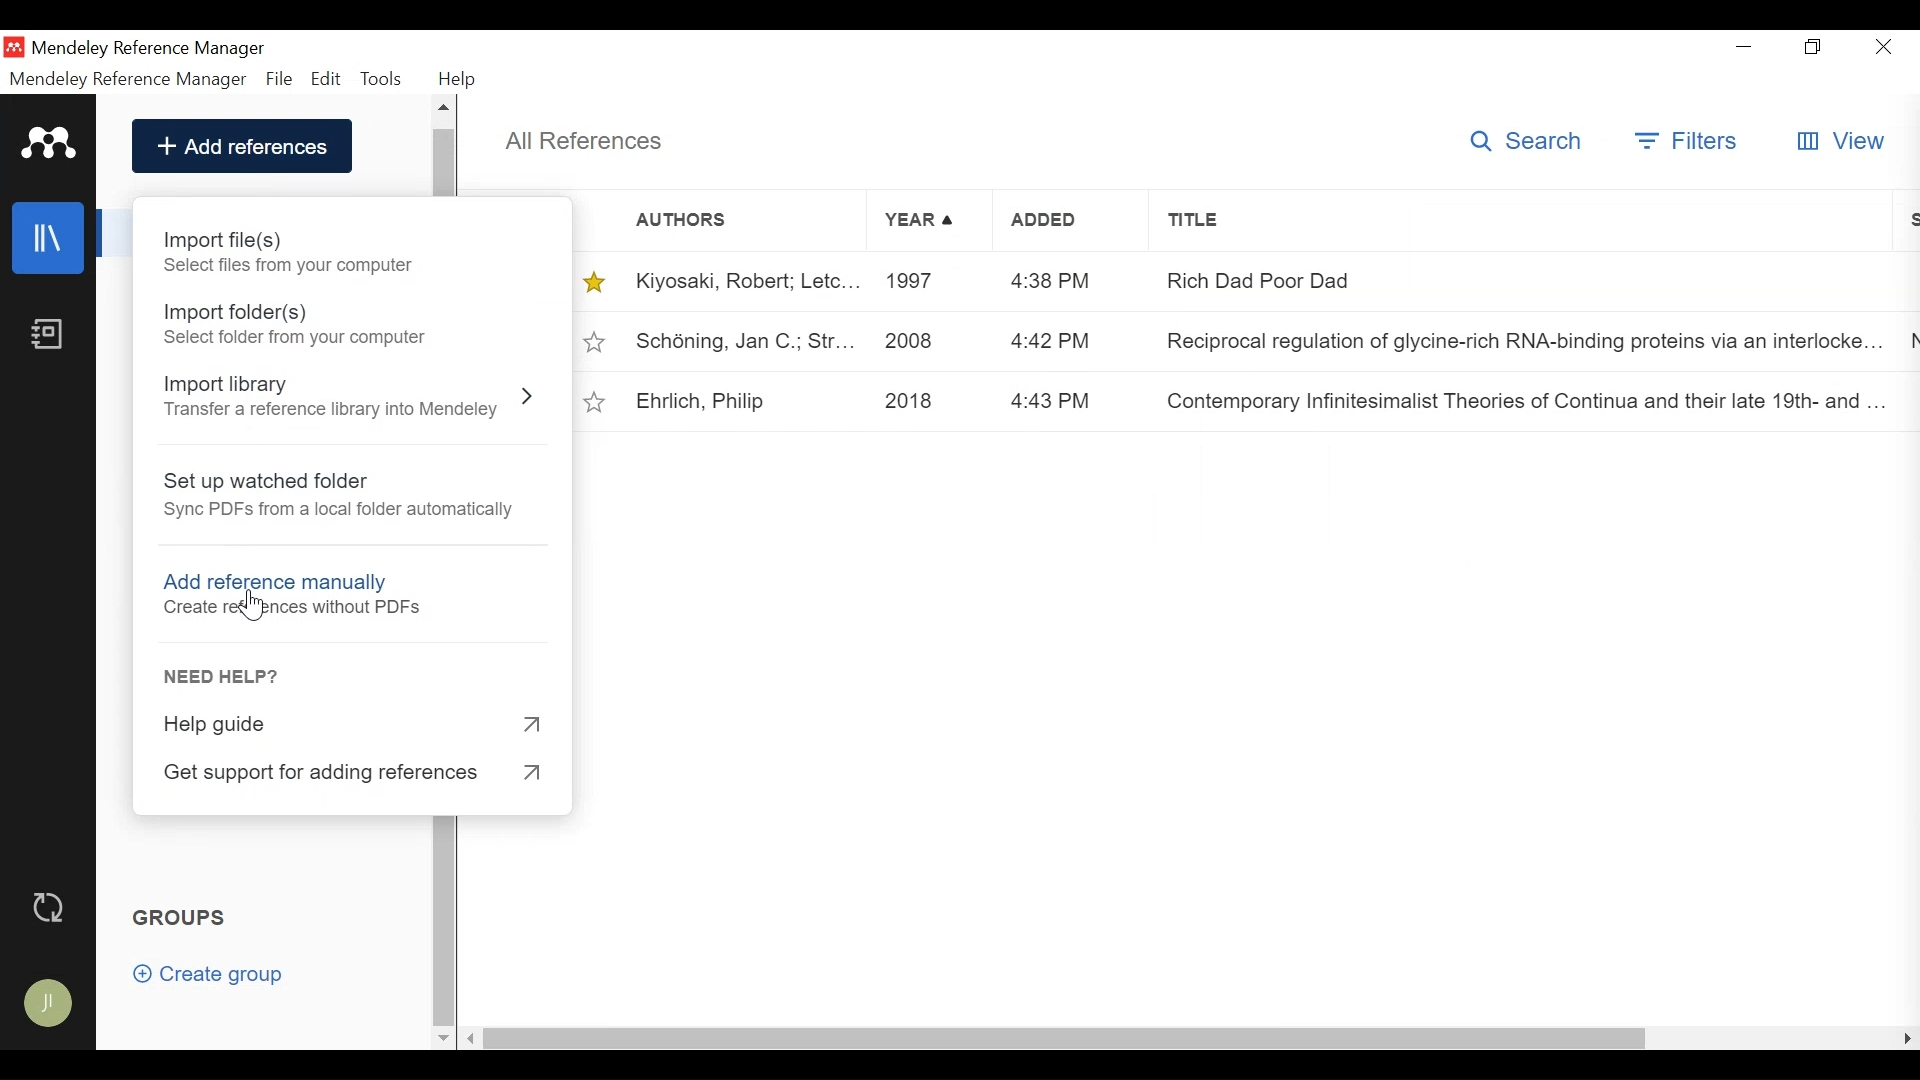 Image resolution: width=1920 pixels, height=1080 pixels. What do you see at coordinates (927, 341) in the screenshot?
I see `2008` at bounding box center [927, 341].